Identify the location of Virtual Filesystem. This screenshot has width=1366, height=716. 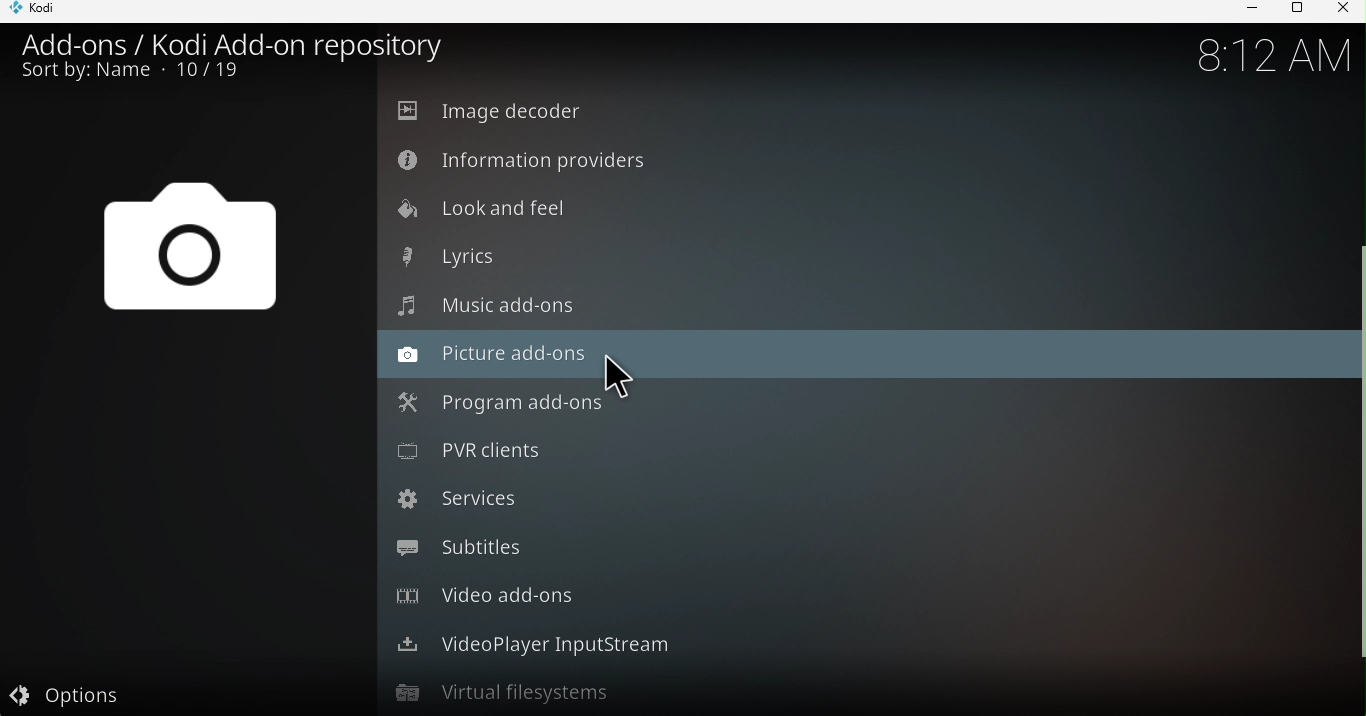
(851, 692).